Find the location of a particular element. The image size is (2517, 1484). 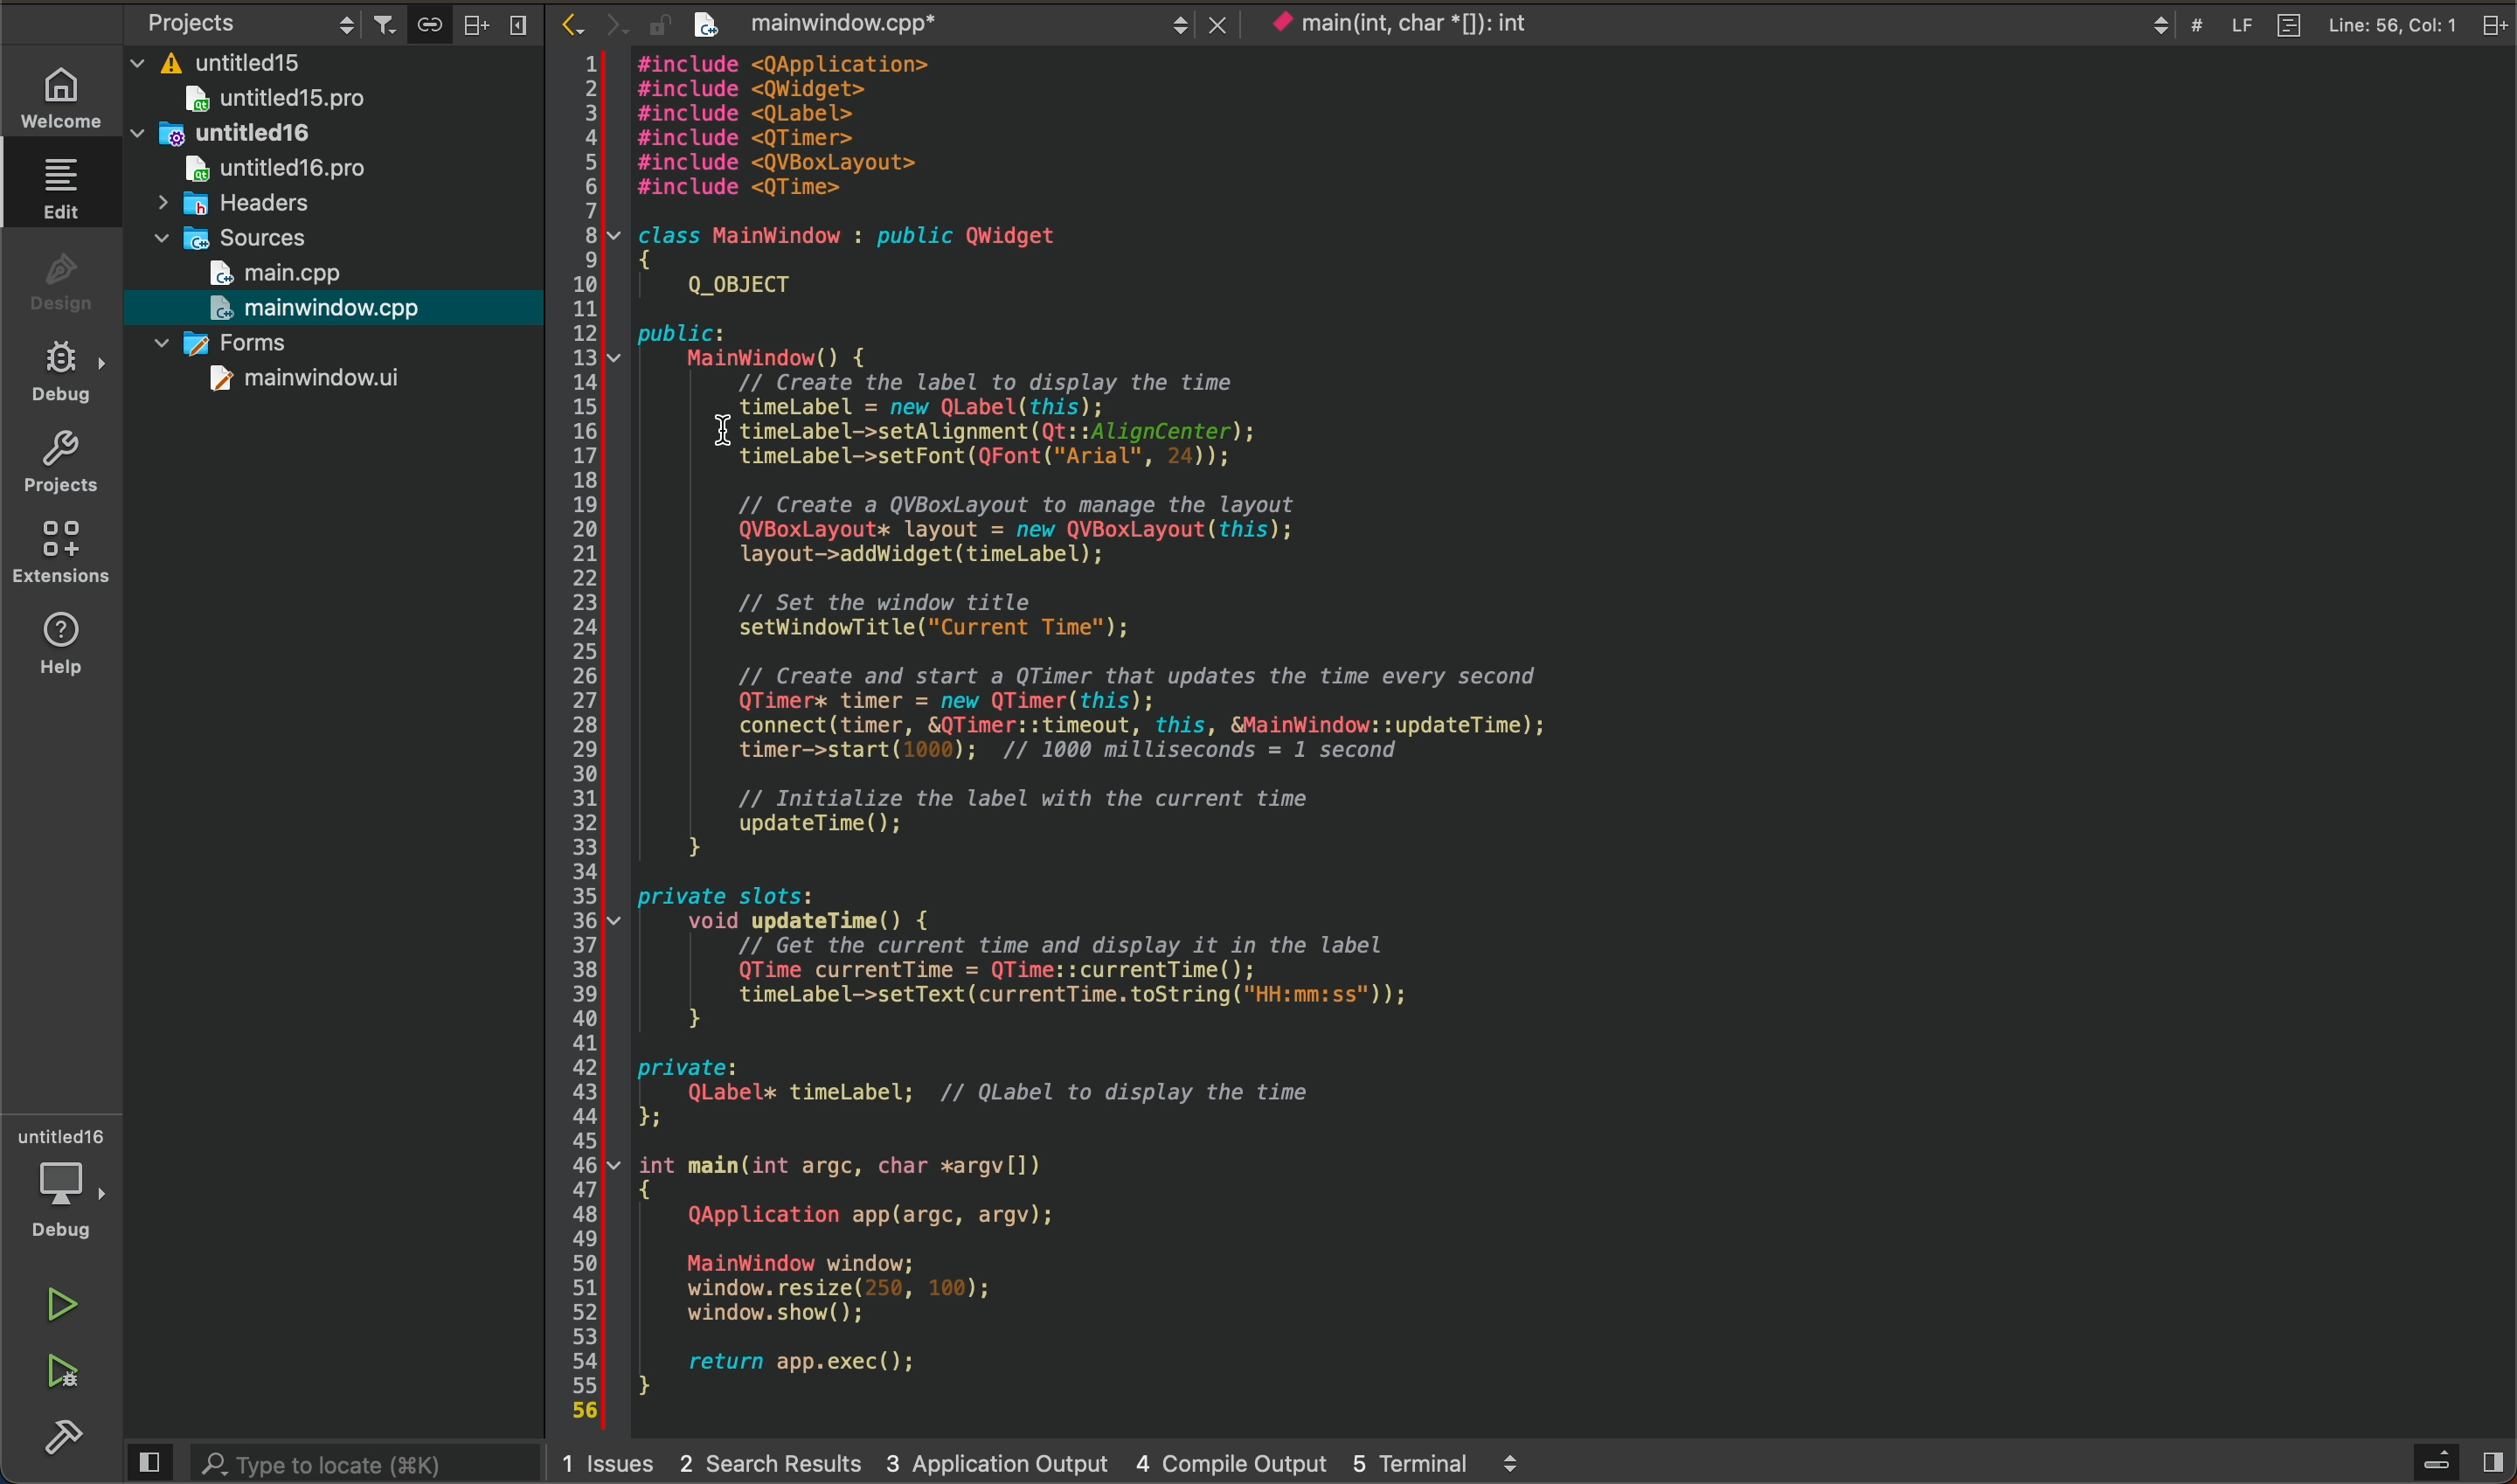

EE WAIT. LUWe “Nyy tad avis
2 #include <QWidget>

3 #include <QLabel>

4  #include <QTimer>

5  #include <QVBoxLayout>

65  #include <QTime>

7 is located at coordinates (788, 127).